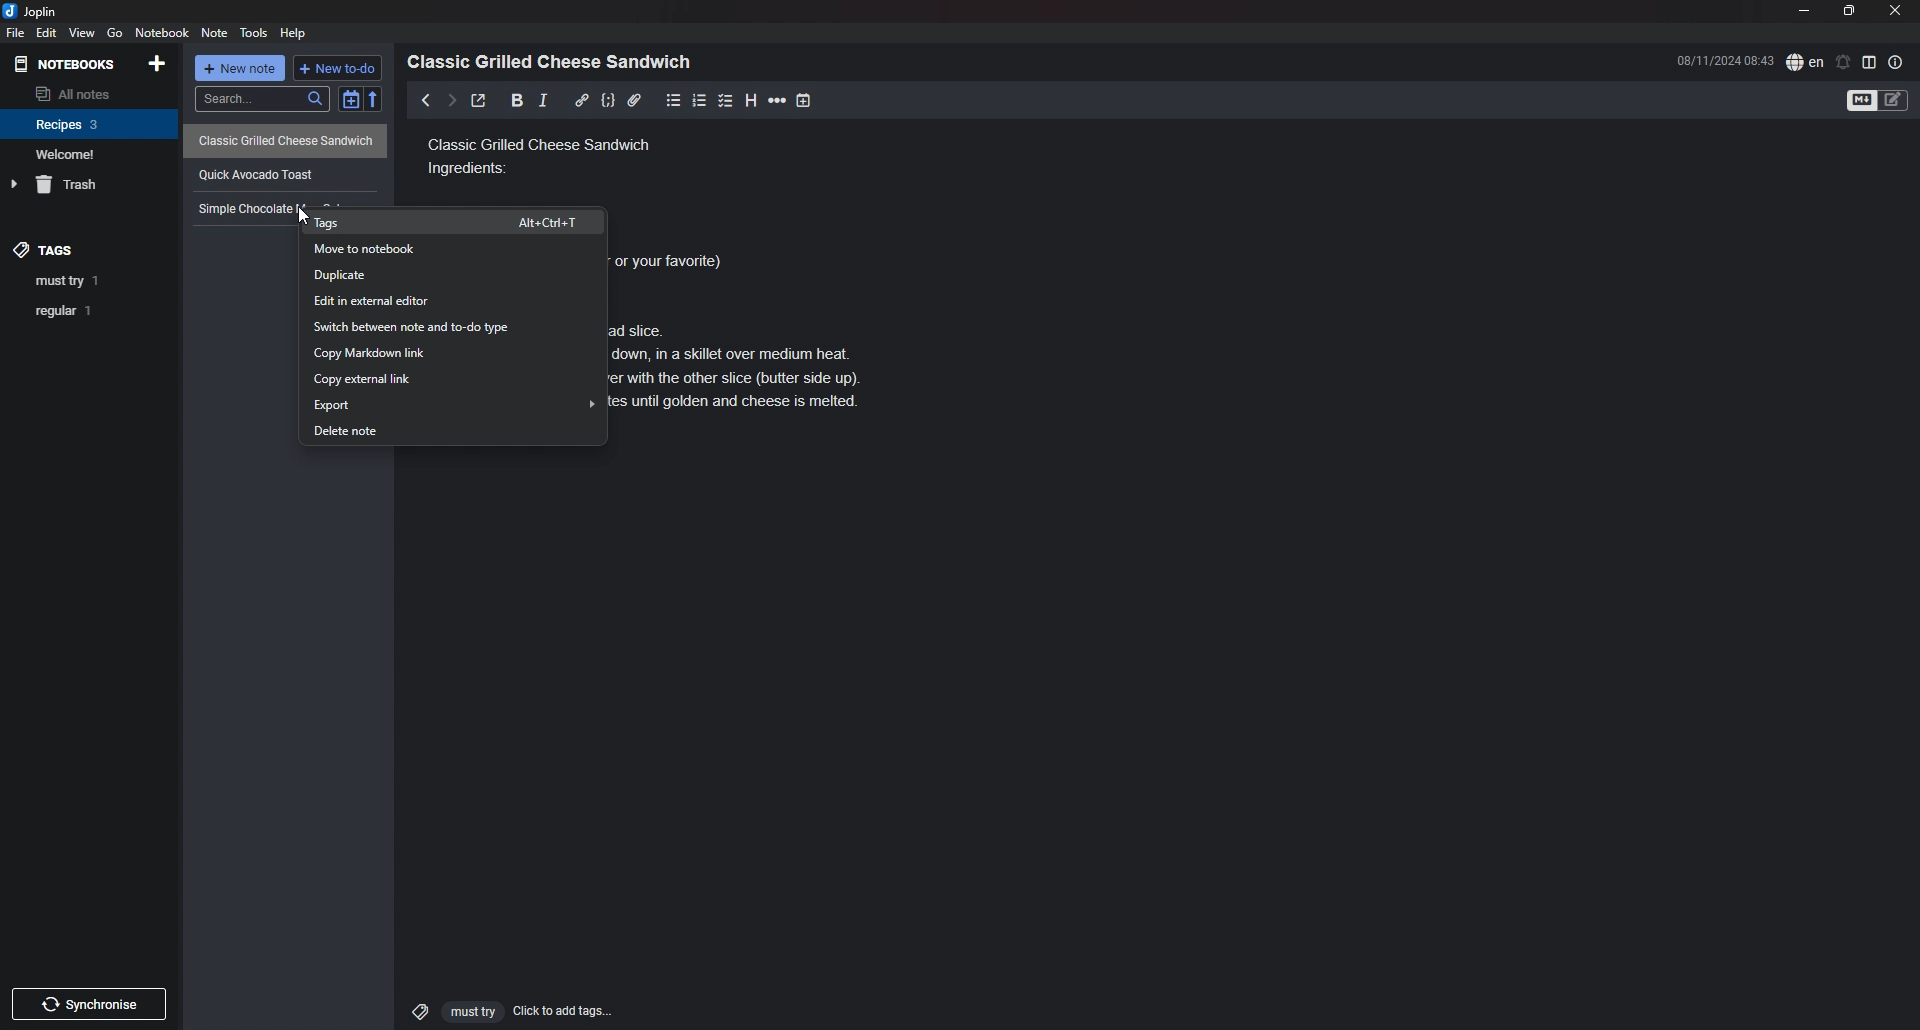 Image resolution: width=1920 pixels, height=1030 pixels. I want to click on Switch between note and to do, so click(455, 327).